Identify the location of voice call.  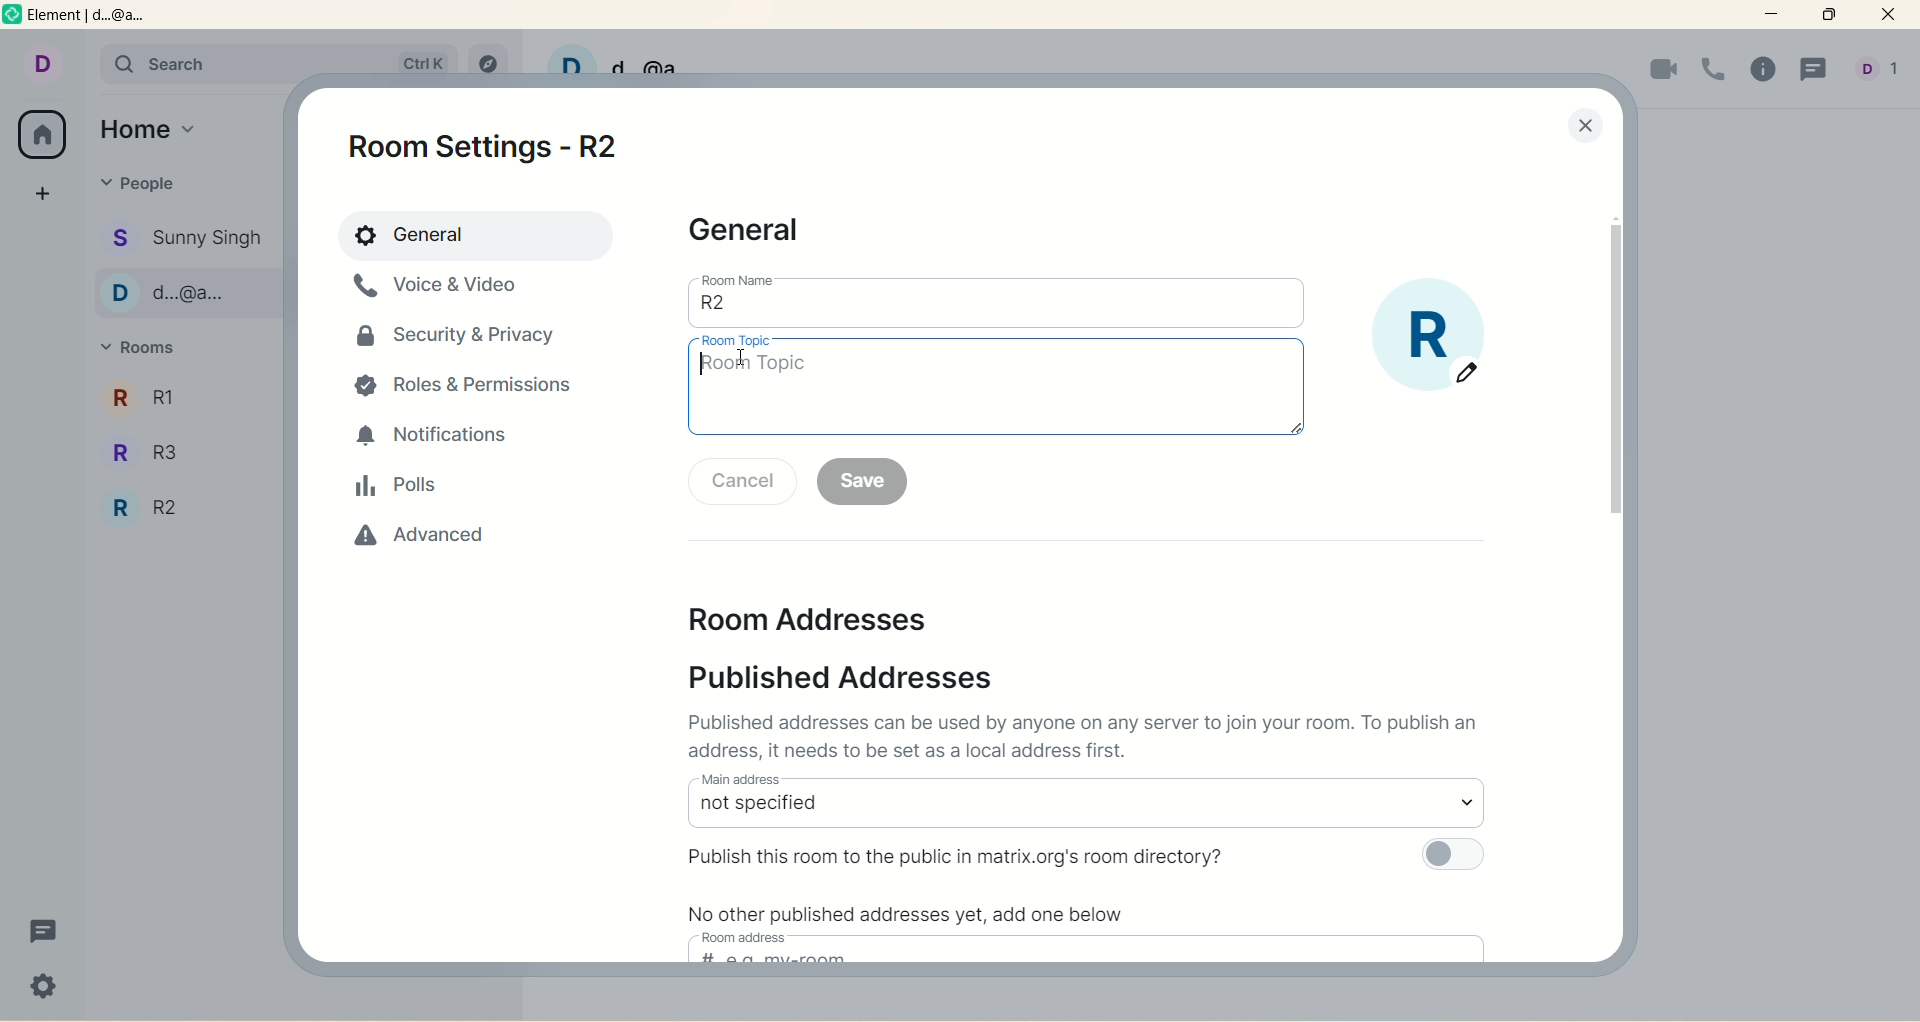
(1714, 68).